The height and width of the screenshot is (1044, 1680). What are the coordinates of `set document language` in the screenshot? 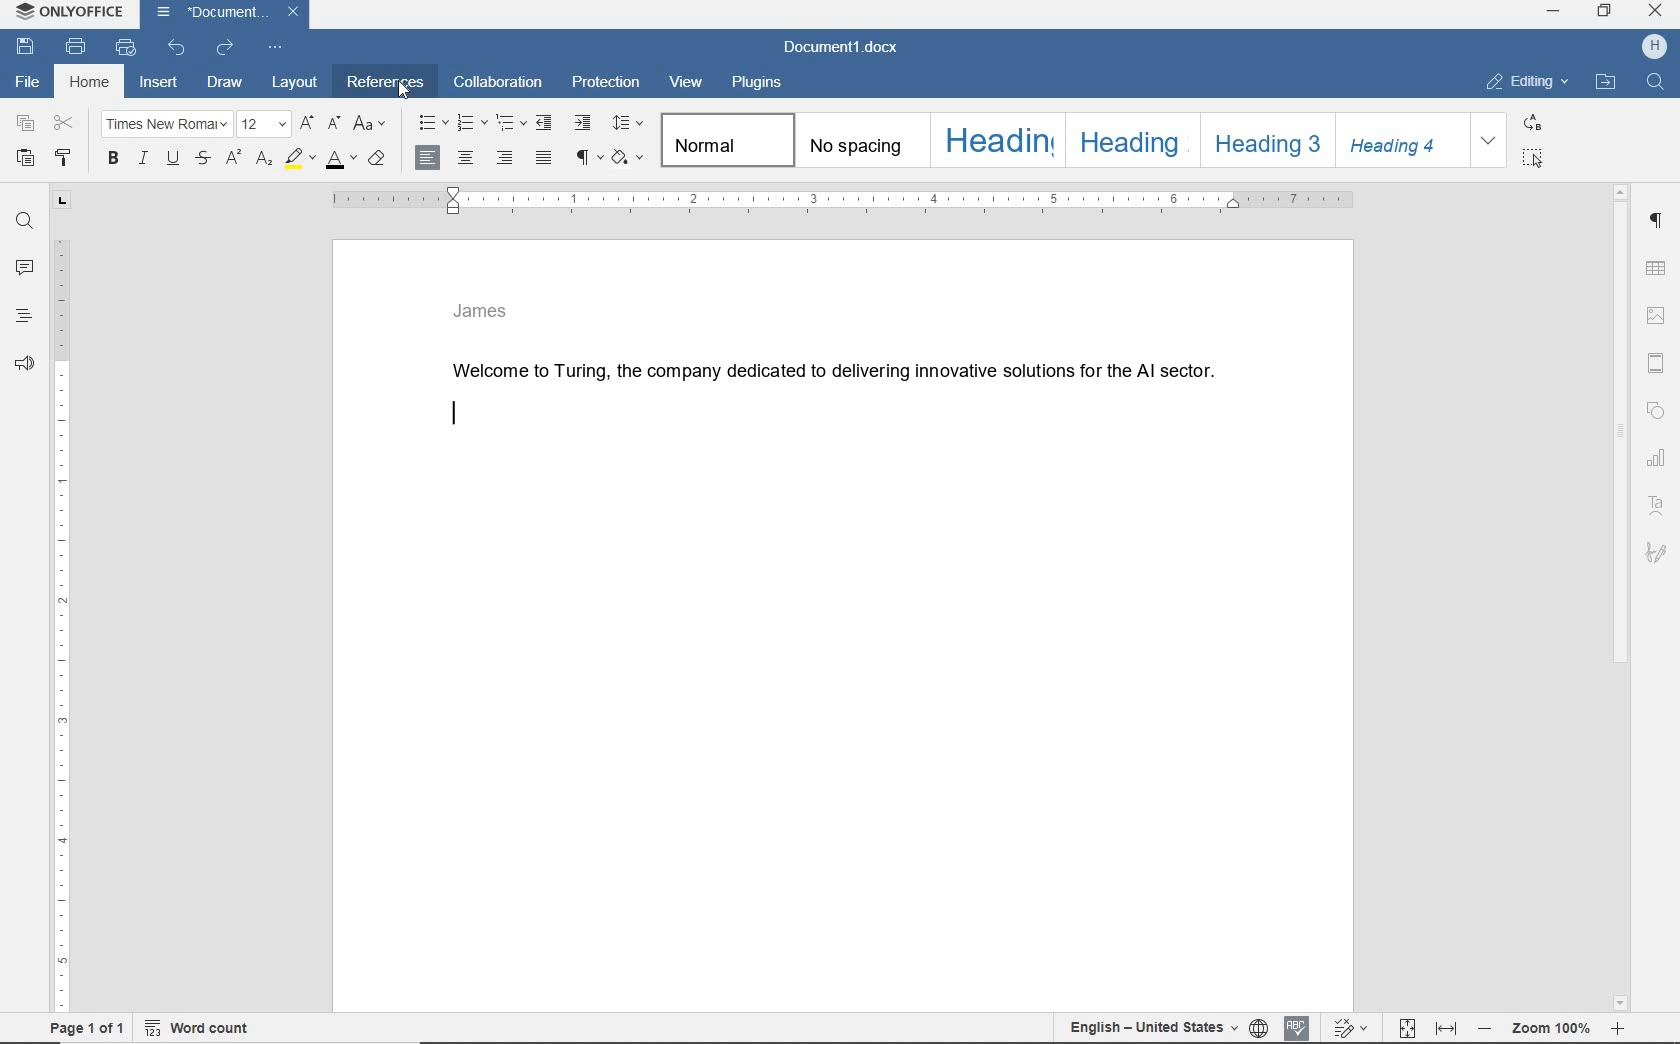 It's located at (1259, 1029).